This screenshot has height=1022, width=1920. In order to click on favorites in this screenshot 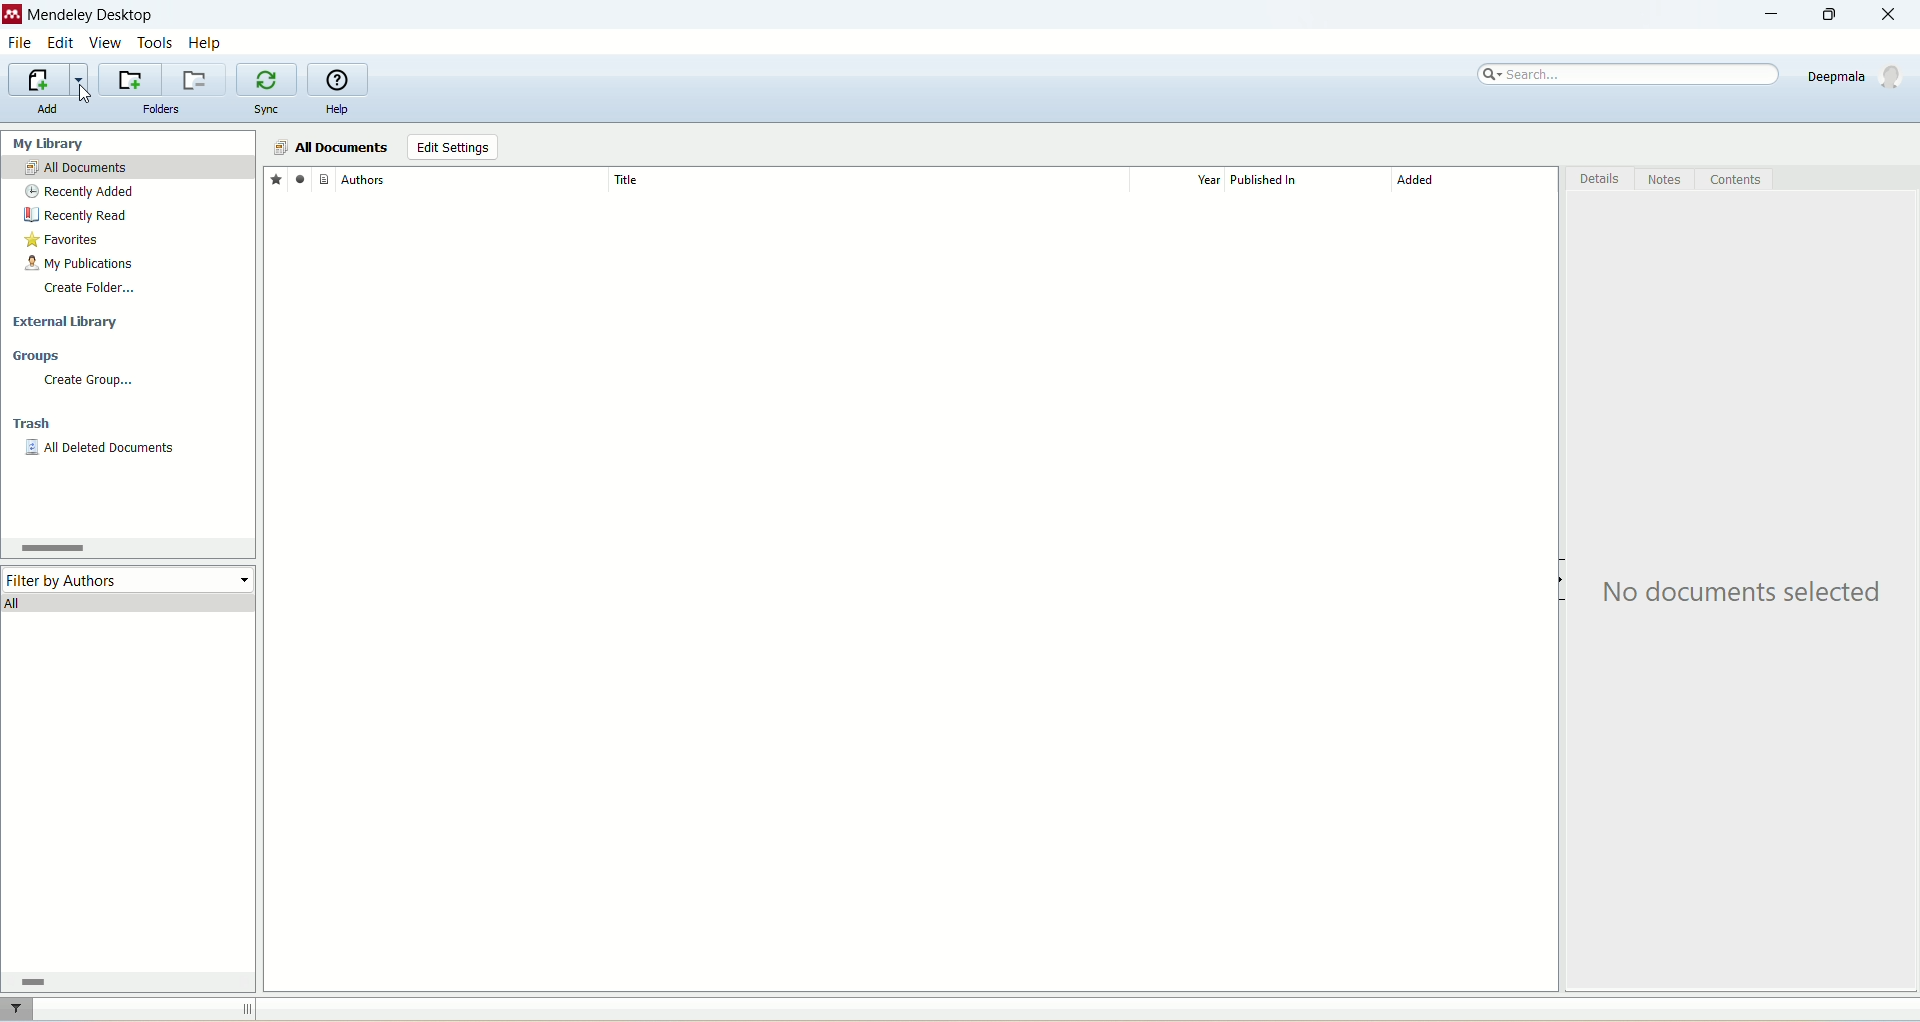, I will do `click(64, 242)`.